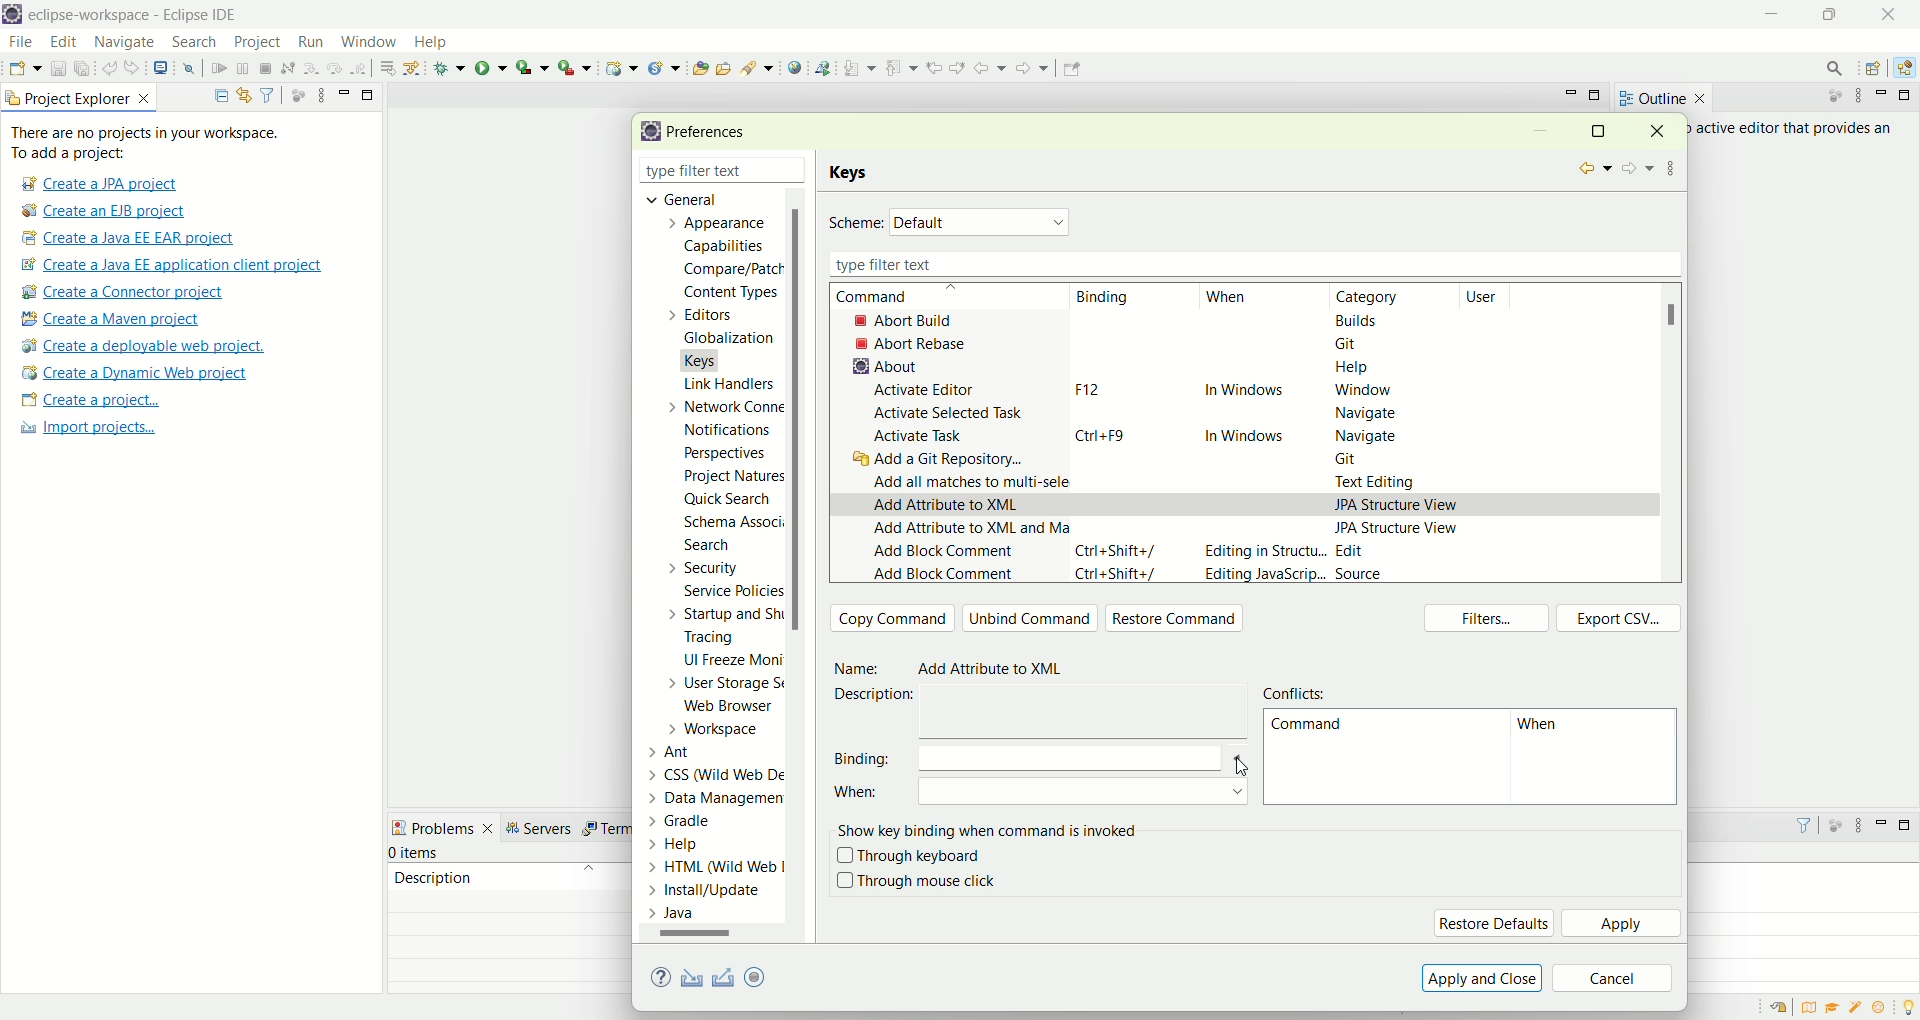  I want to click on create a EJB project, so click(105, 212).